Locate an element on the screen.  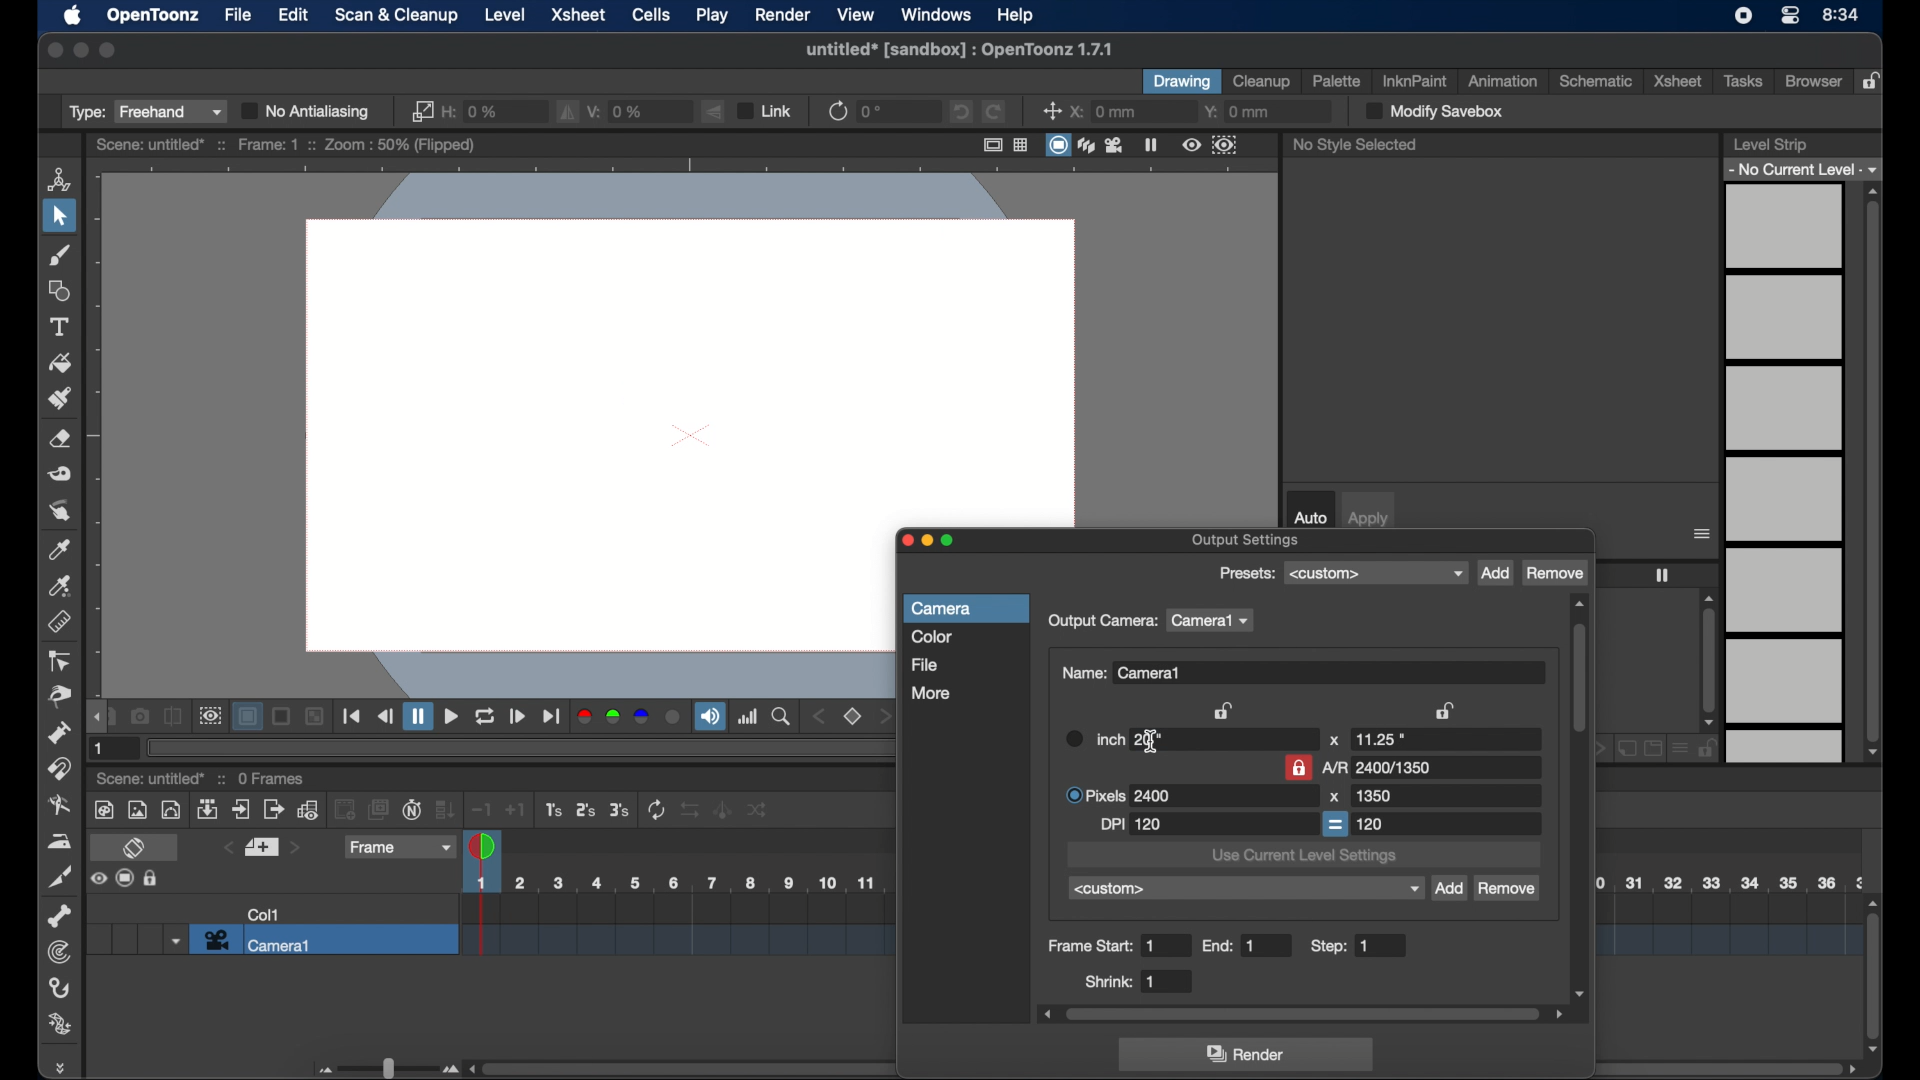
rgb picker tool is located at coordinates (61, 586).